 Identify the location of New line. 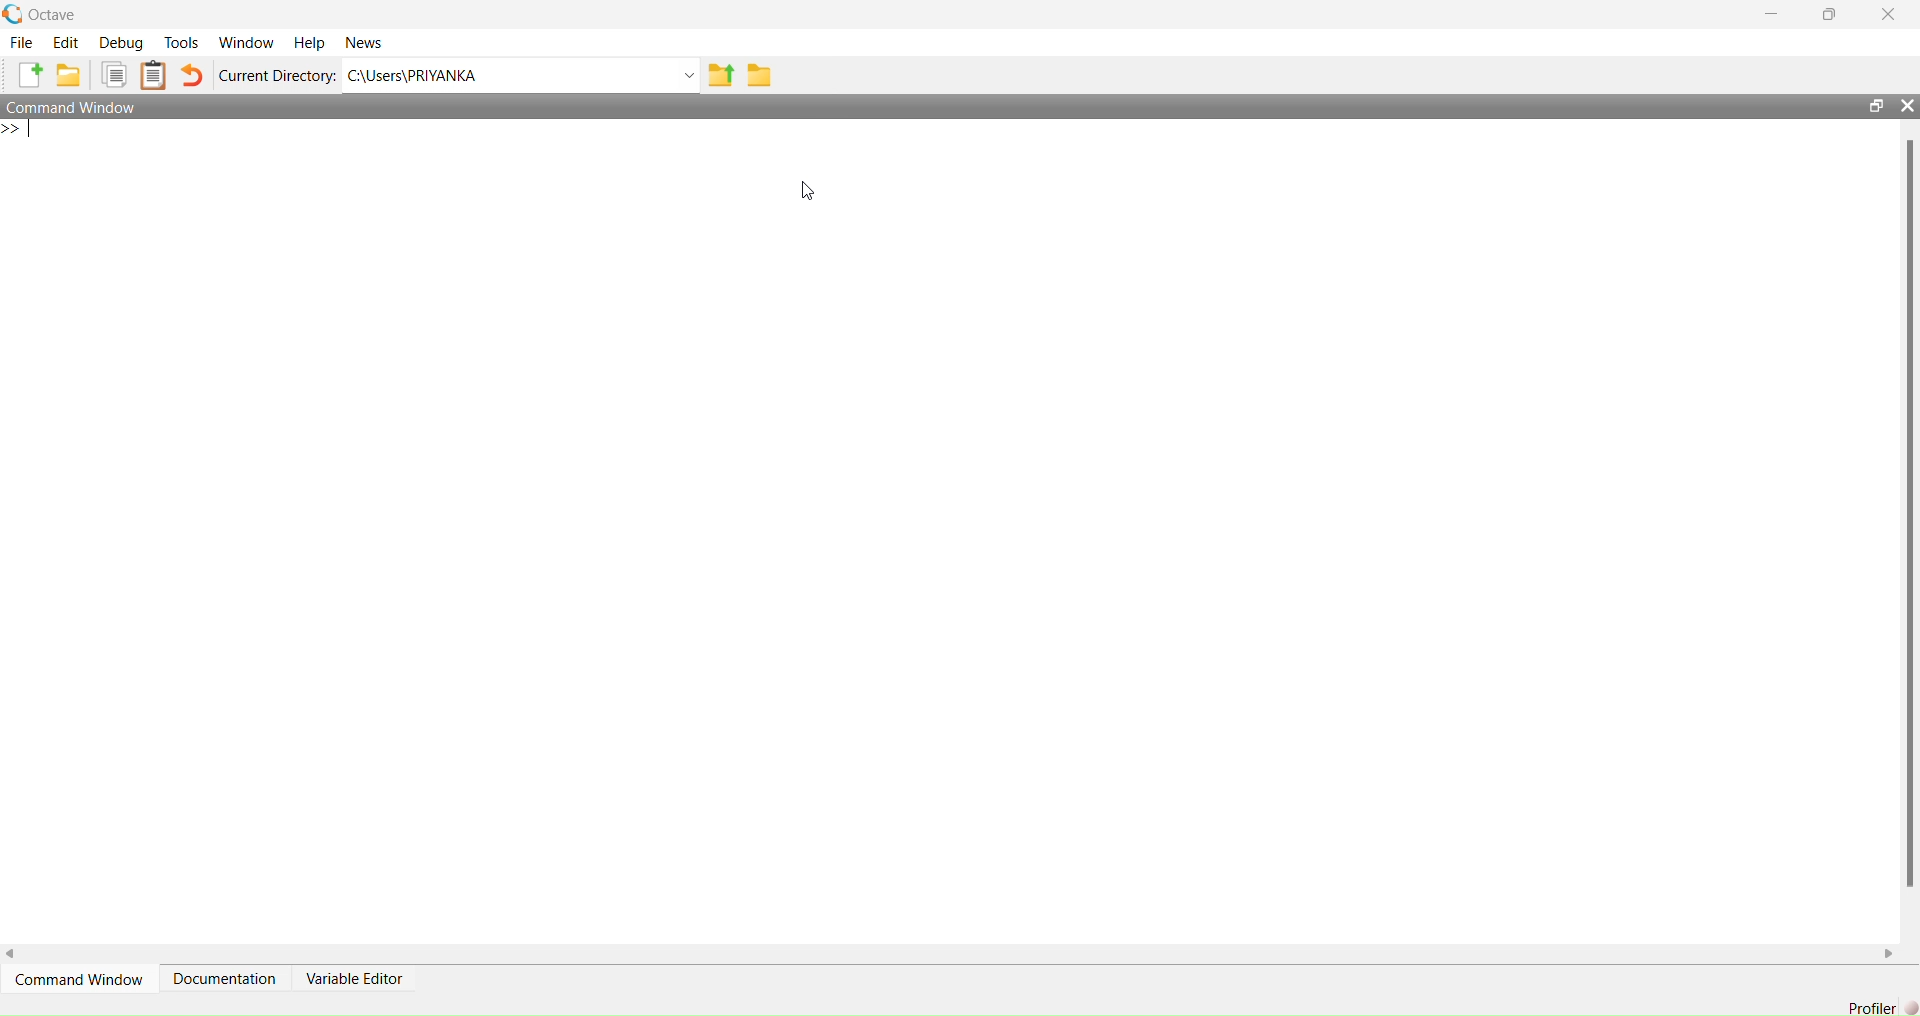
(18, 129).